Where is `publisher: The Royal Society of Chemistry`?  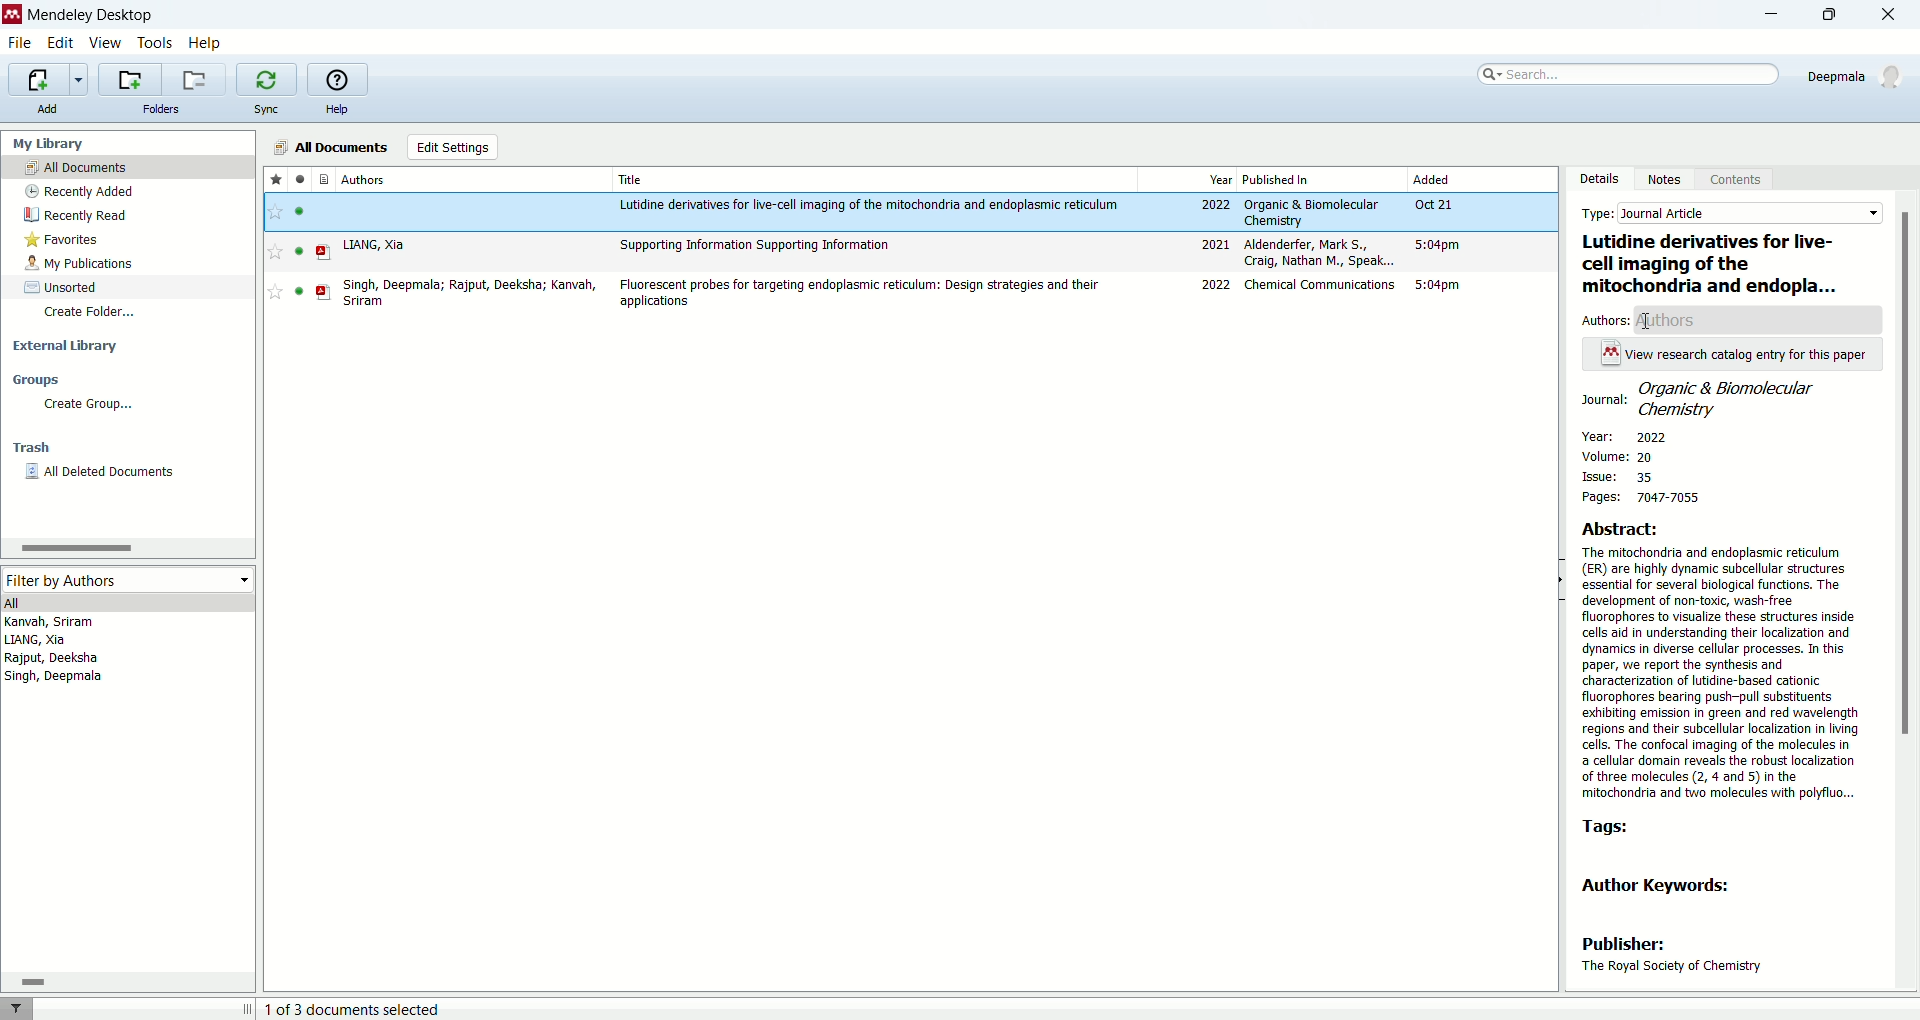
publisher: The Royal Society of Chemistry is located at coordinates (1672, 957).